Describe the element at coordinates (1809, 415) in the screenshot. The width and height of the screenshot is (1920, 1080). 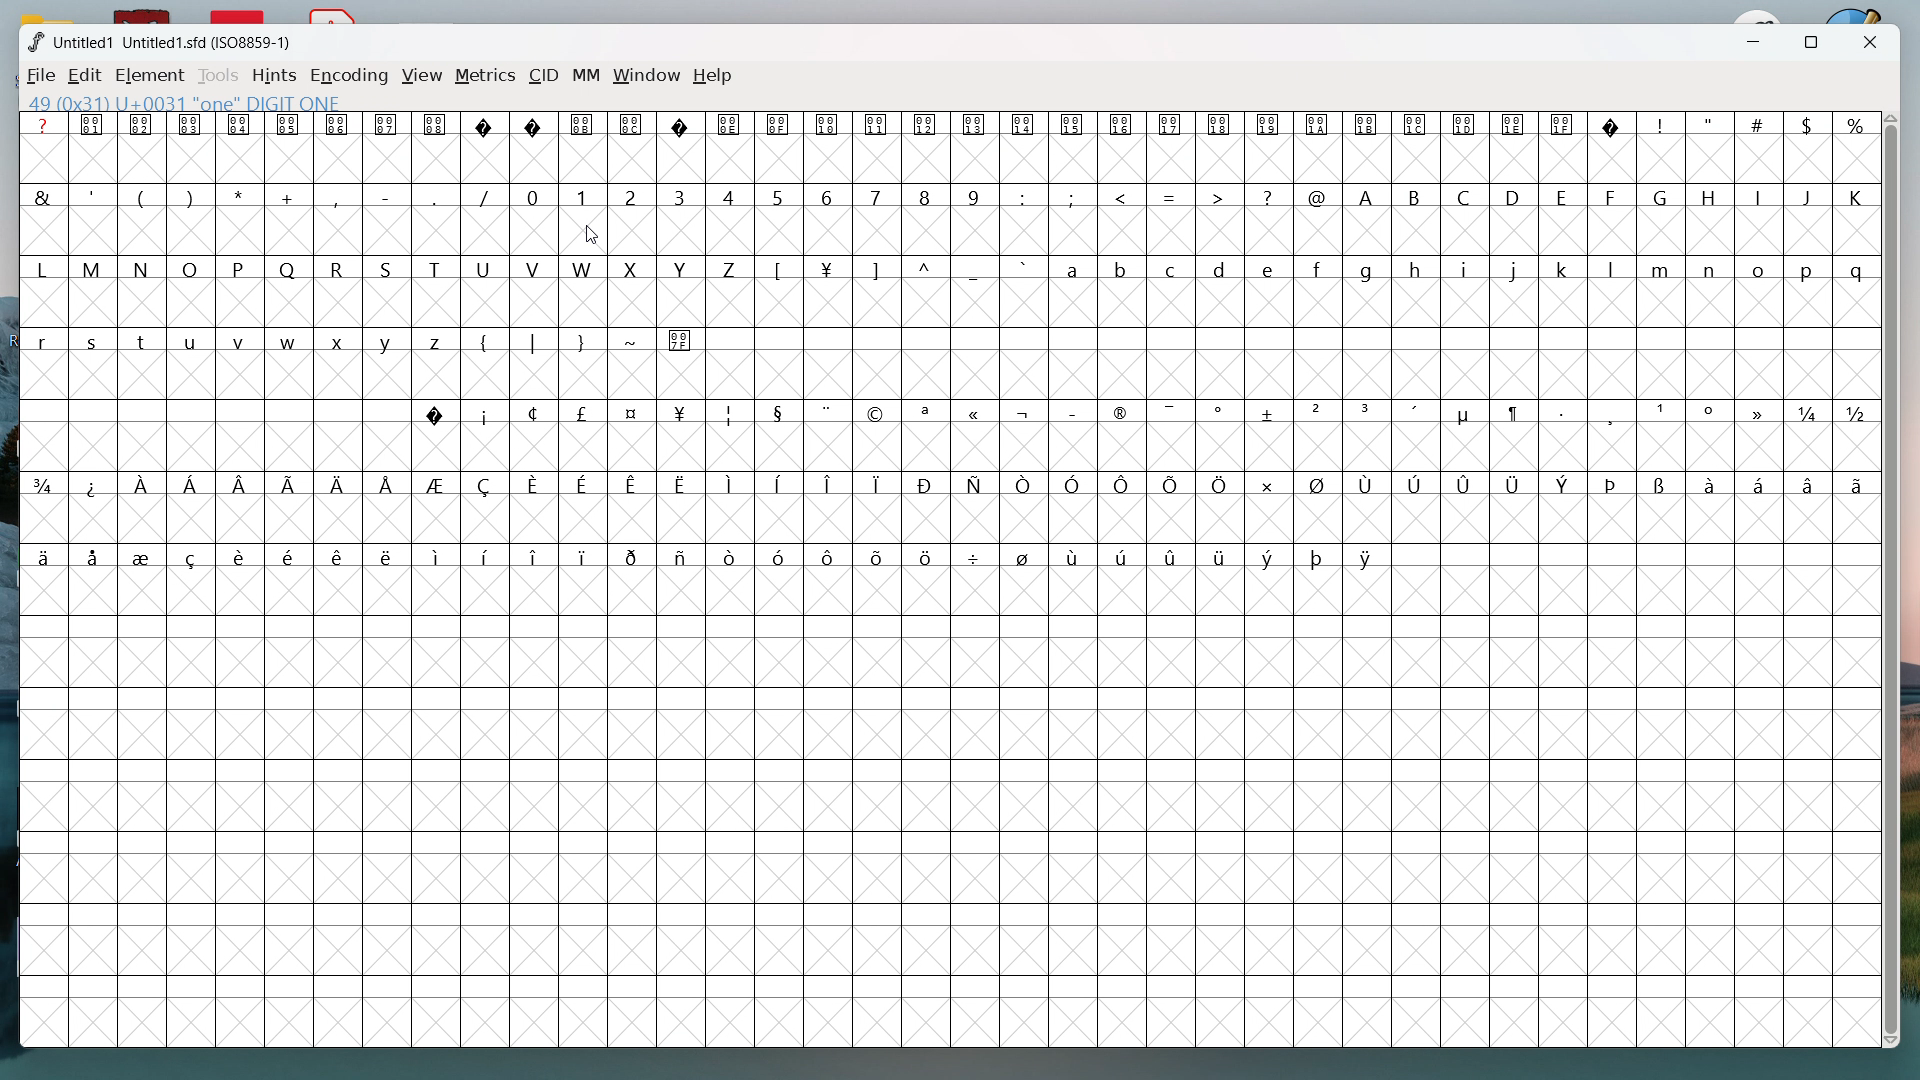
I see `symbol` at that location.